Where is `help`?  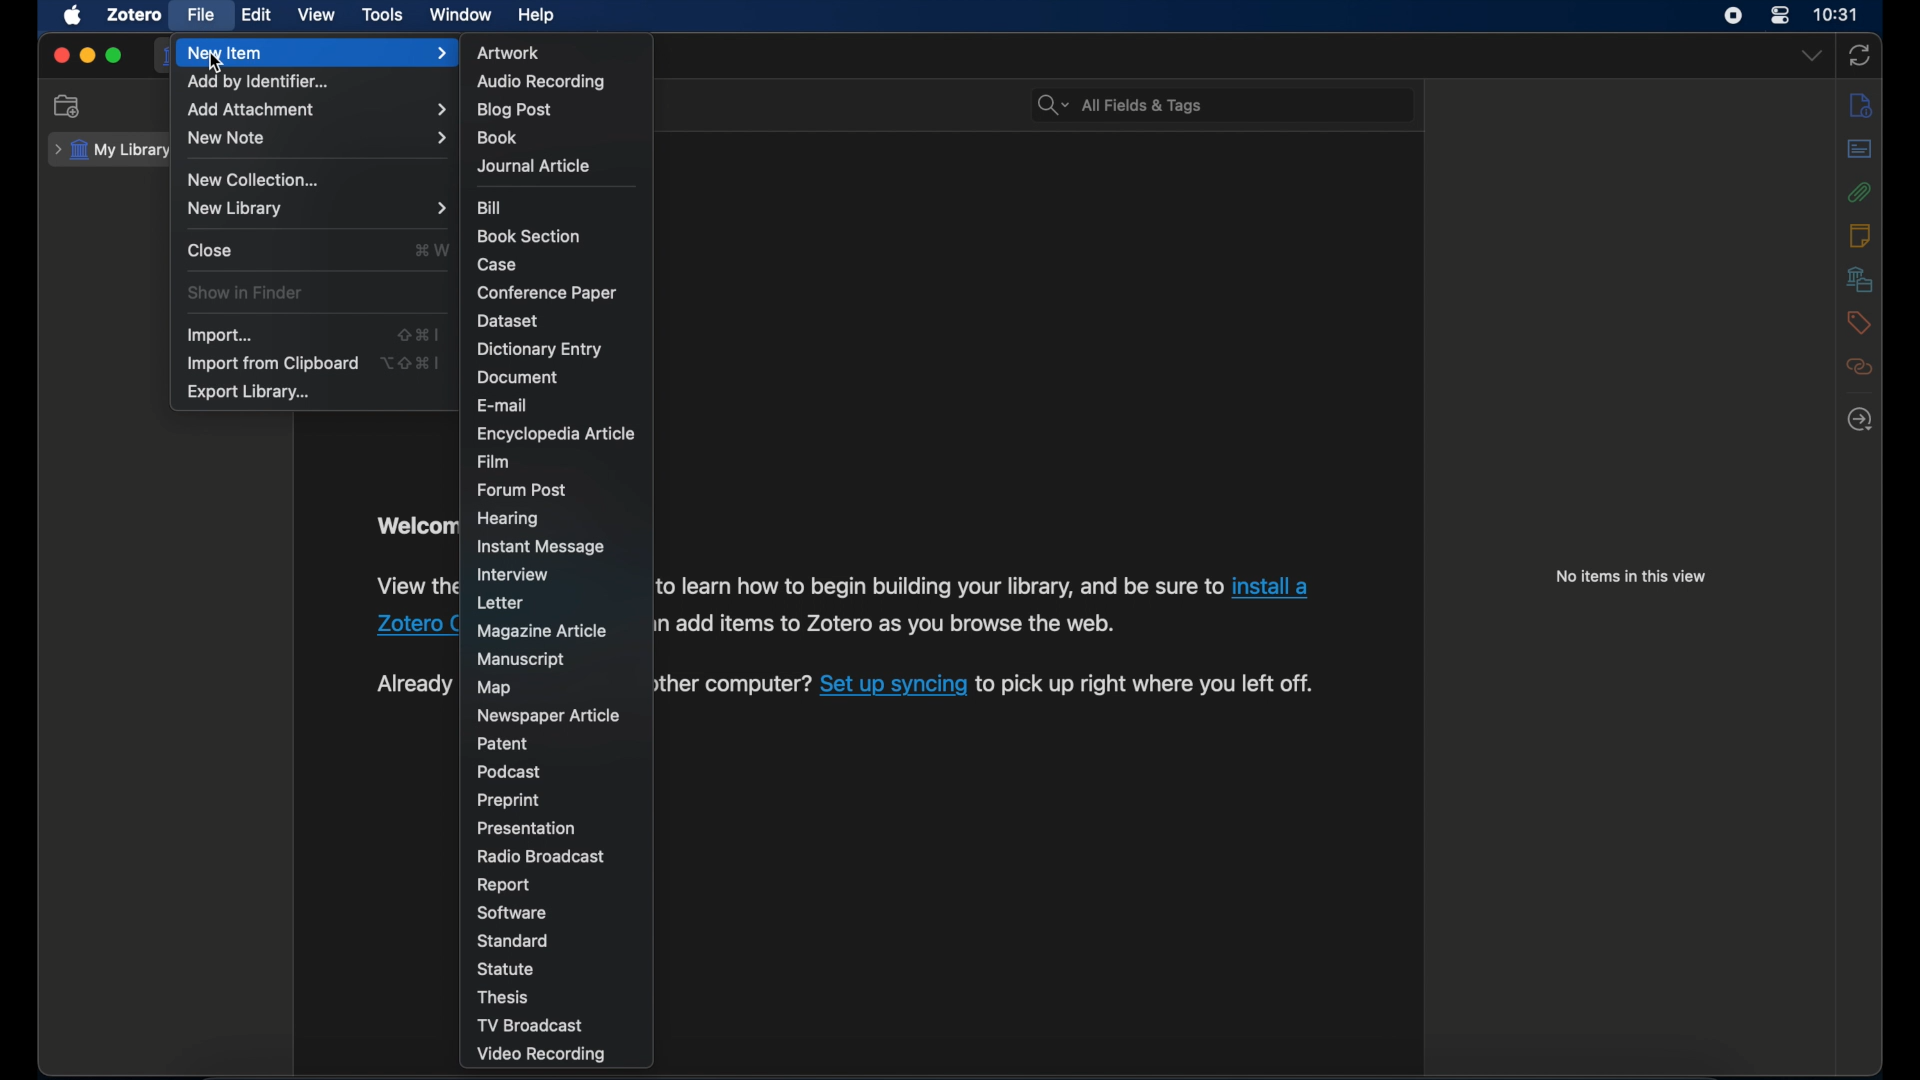
help is located at coordinates (536, 16).